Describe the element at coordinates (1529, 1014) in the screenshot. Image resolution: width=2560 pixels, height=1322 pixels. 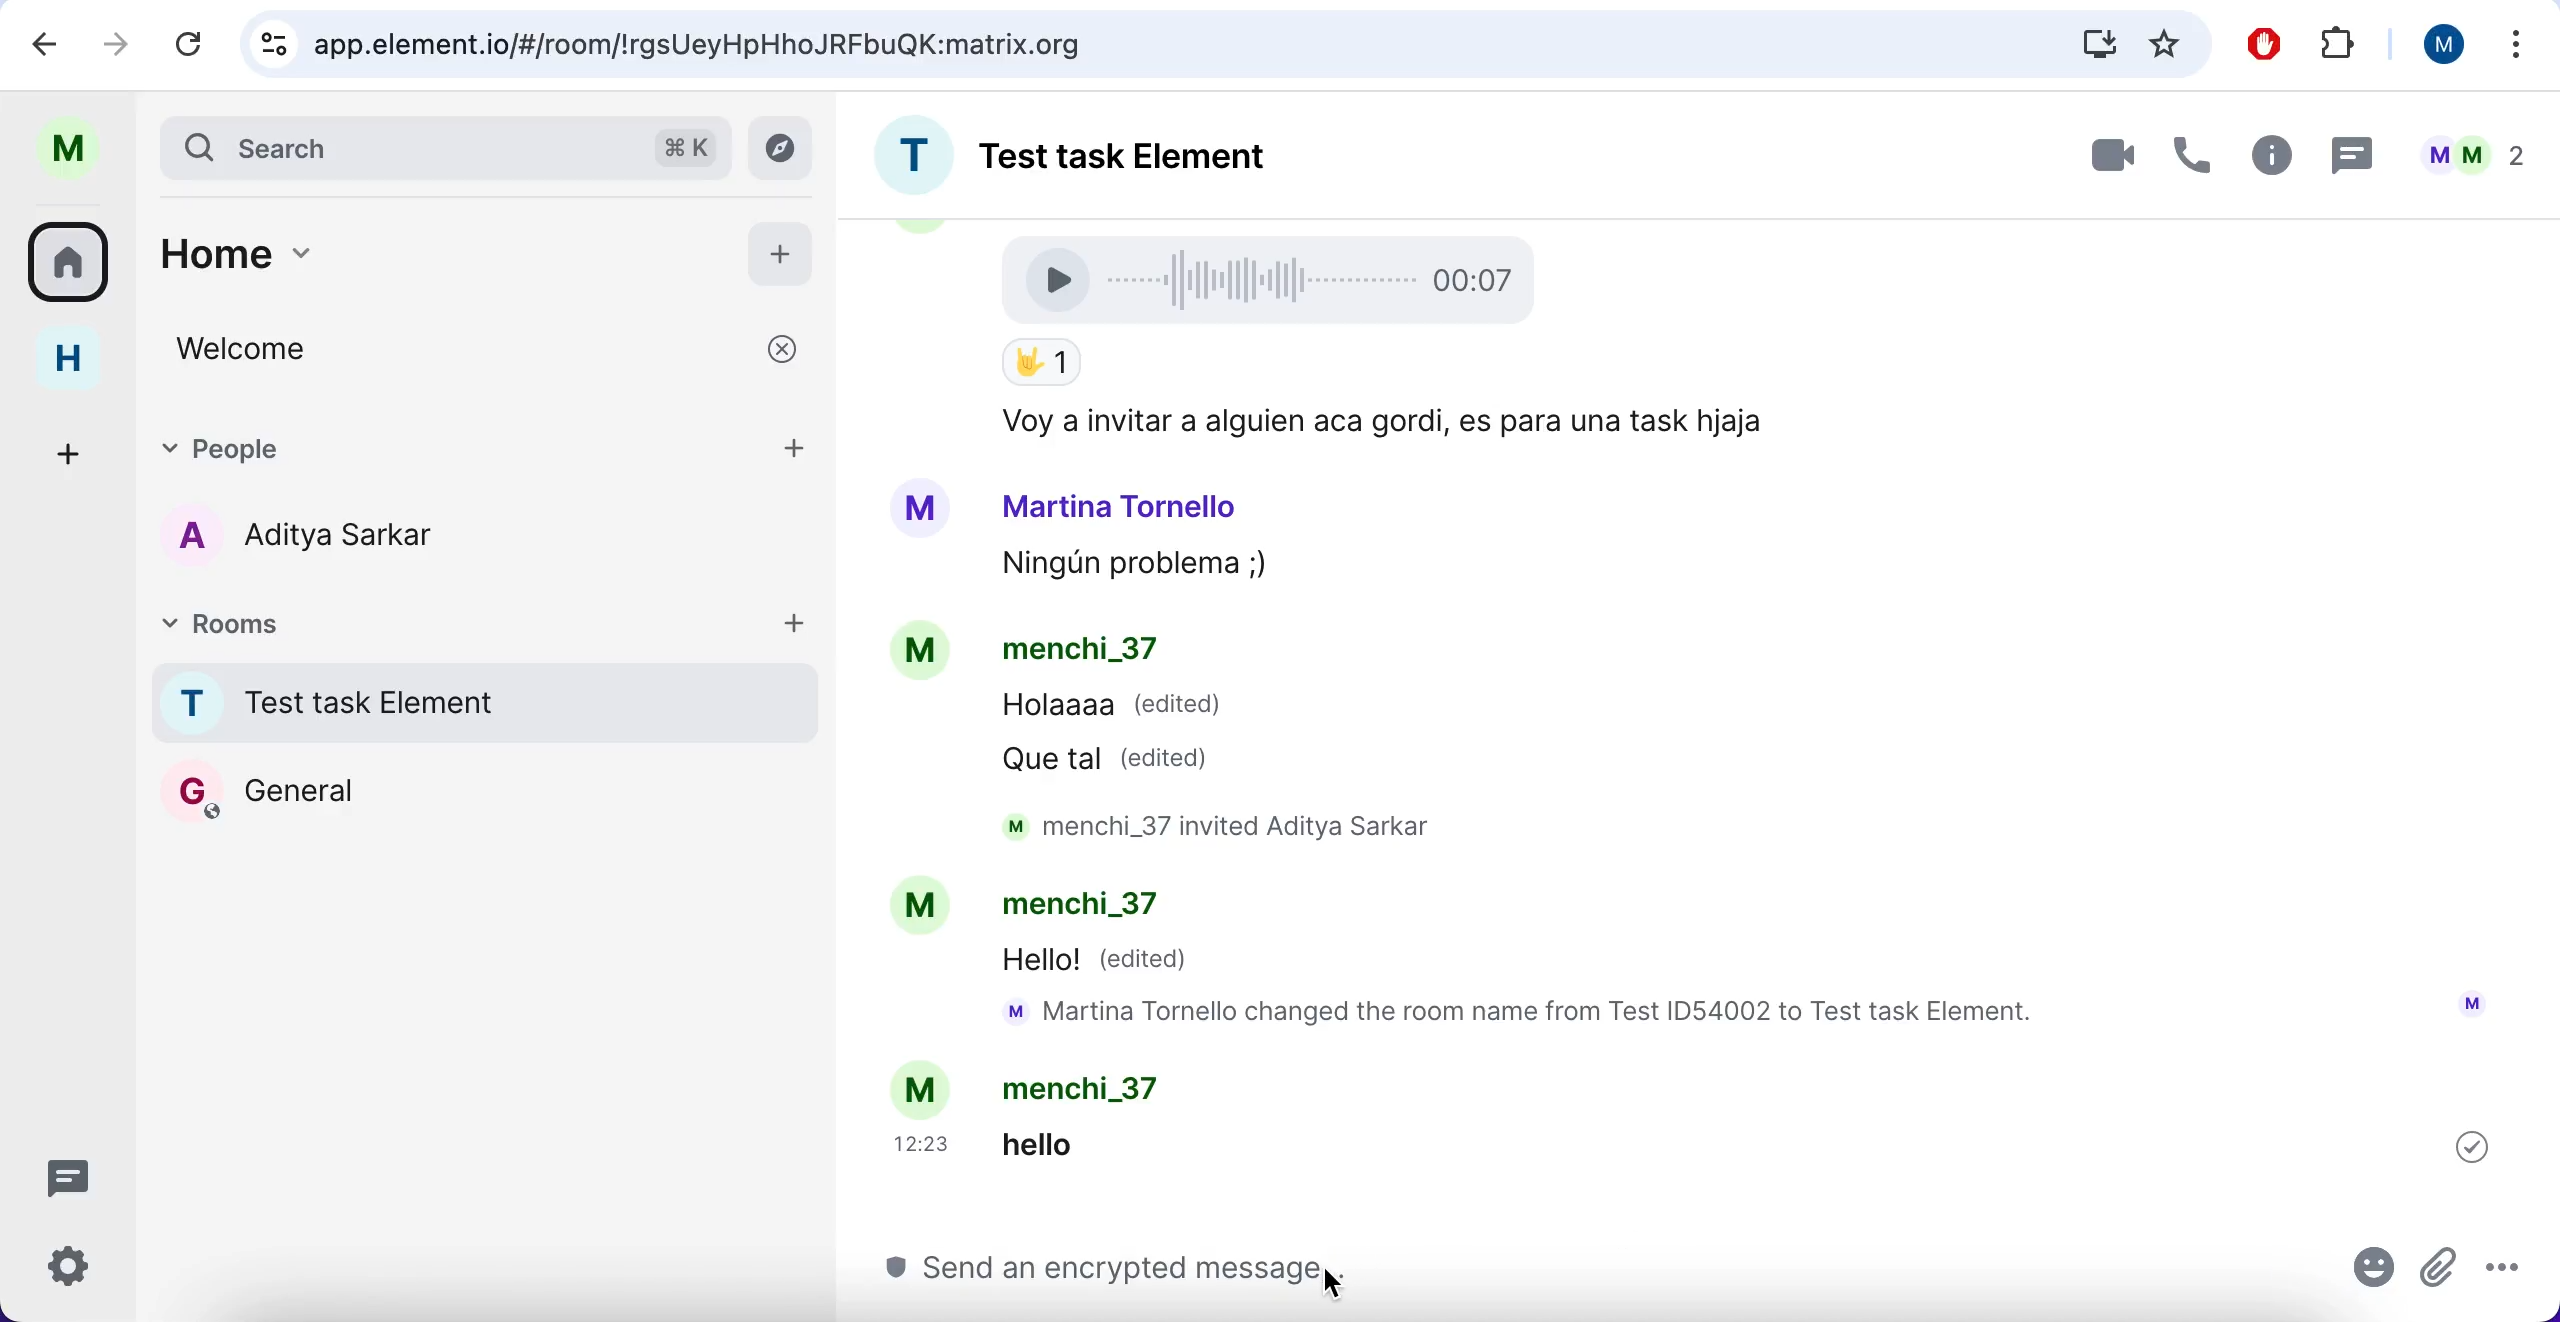
I see `mM Martina Tornello changed the room name from Test ID54002 to Test task Element.` at that location.